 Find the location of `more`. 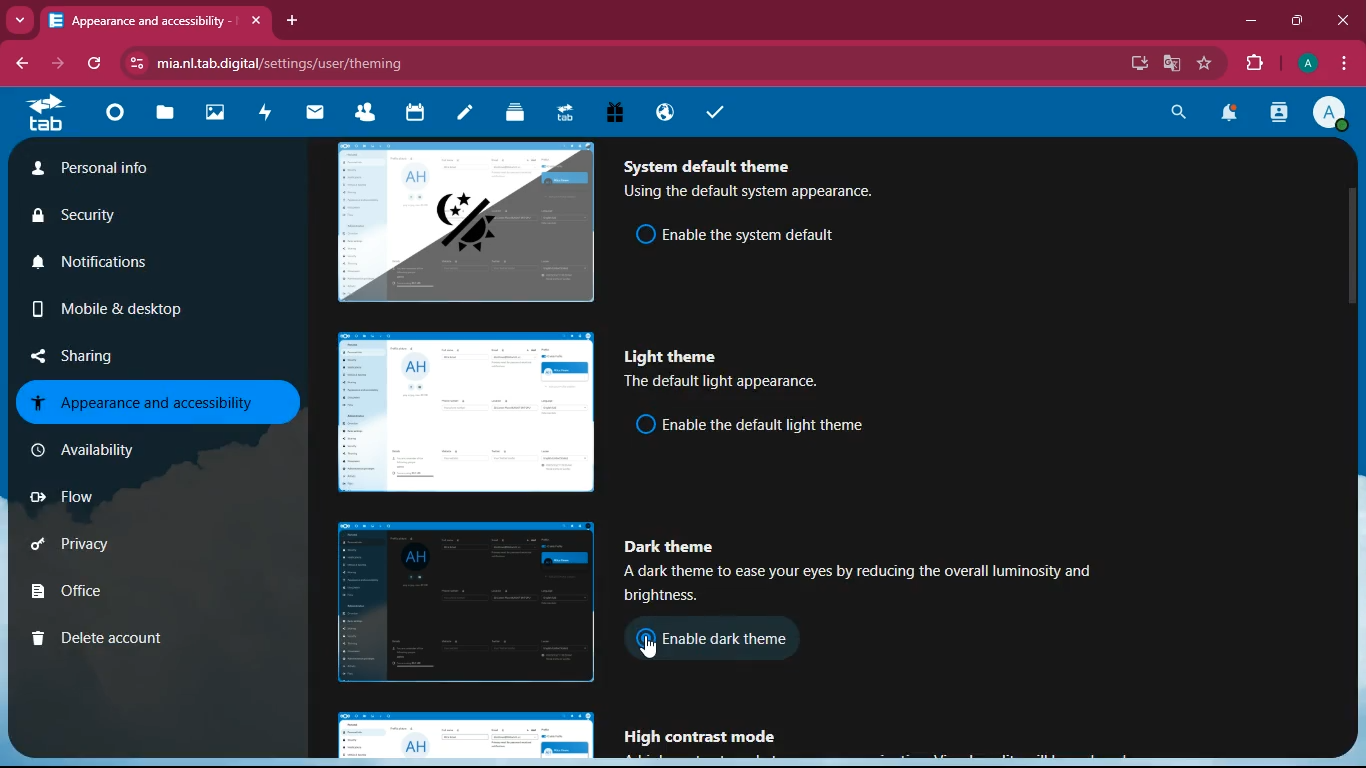

more is located at coordinates (22, 20).